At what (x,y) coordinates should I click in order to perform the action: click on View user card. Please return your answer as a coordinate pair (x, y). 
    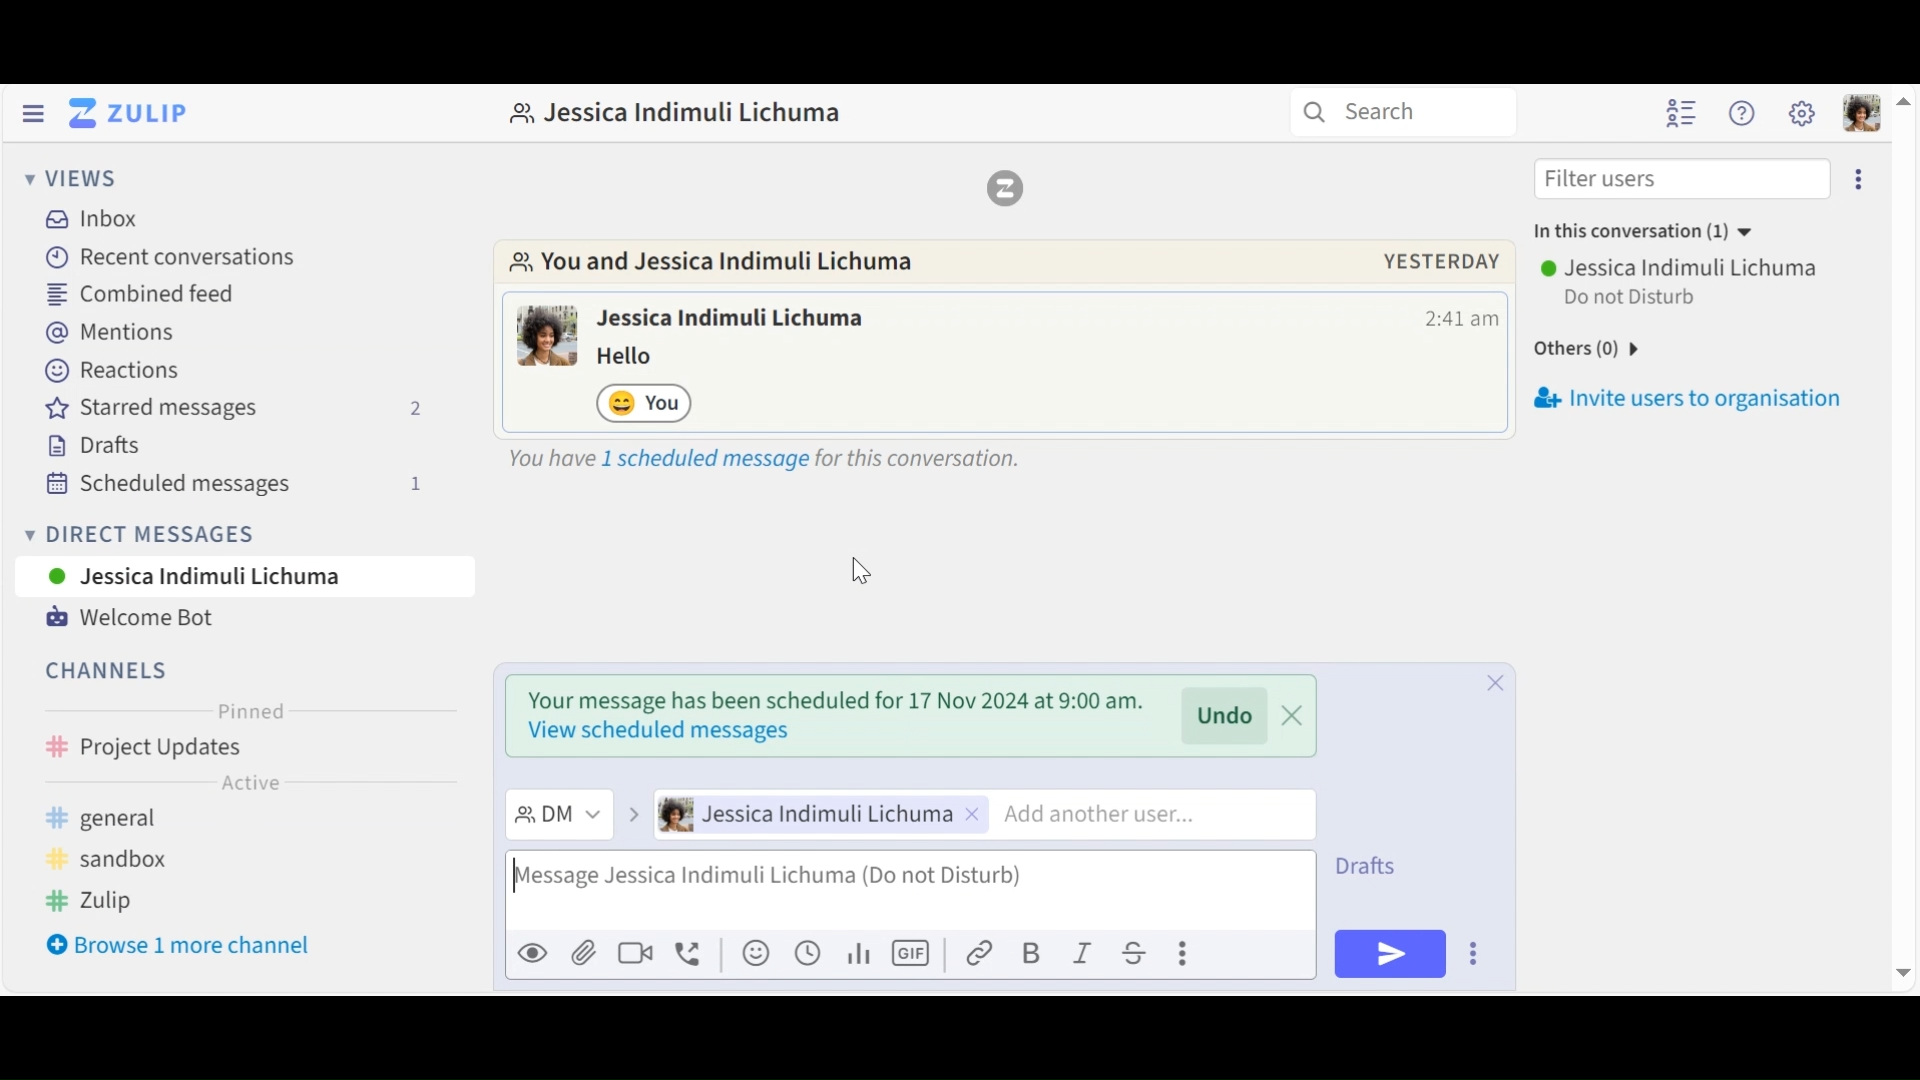
    Looking at the image, I should click on (735, 320).